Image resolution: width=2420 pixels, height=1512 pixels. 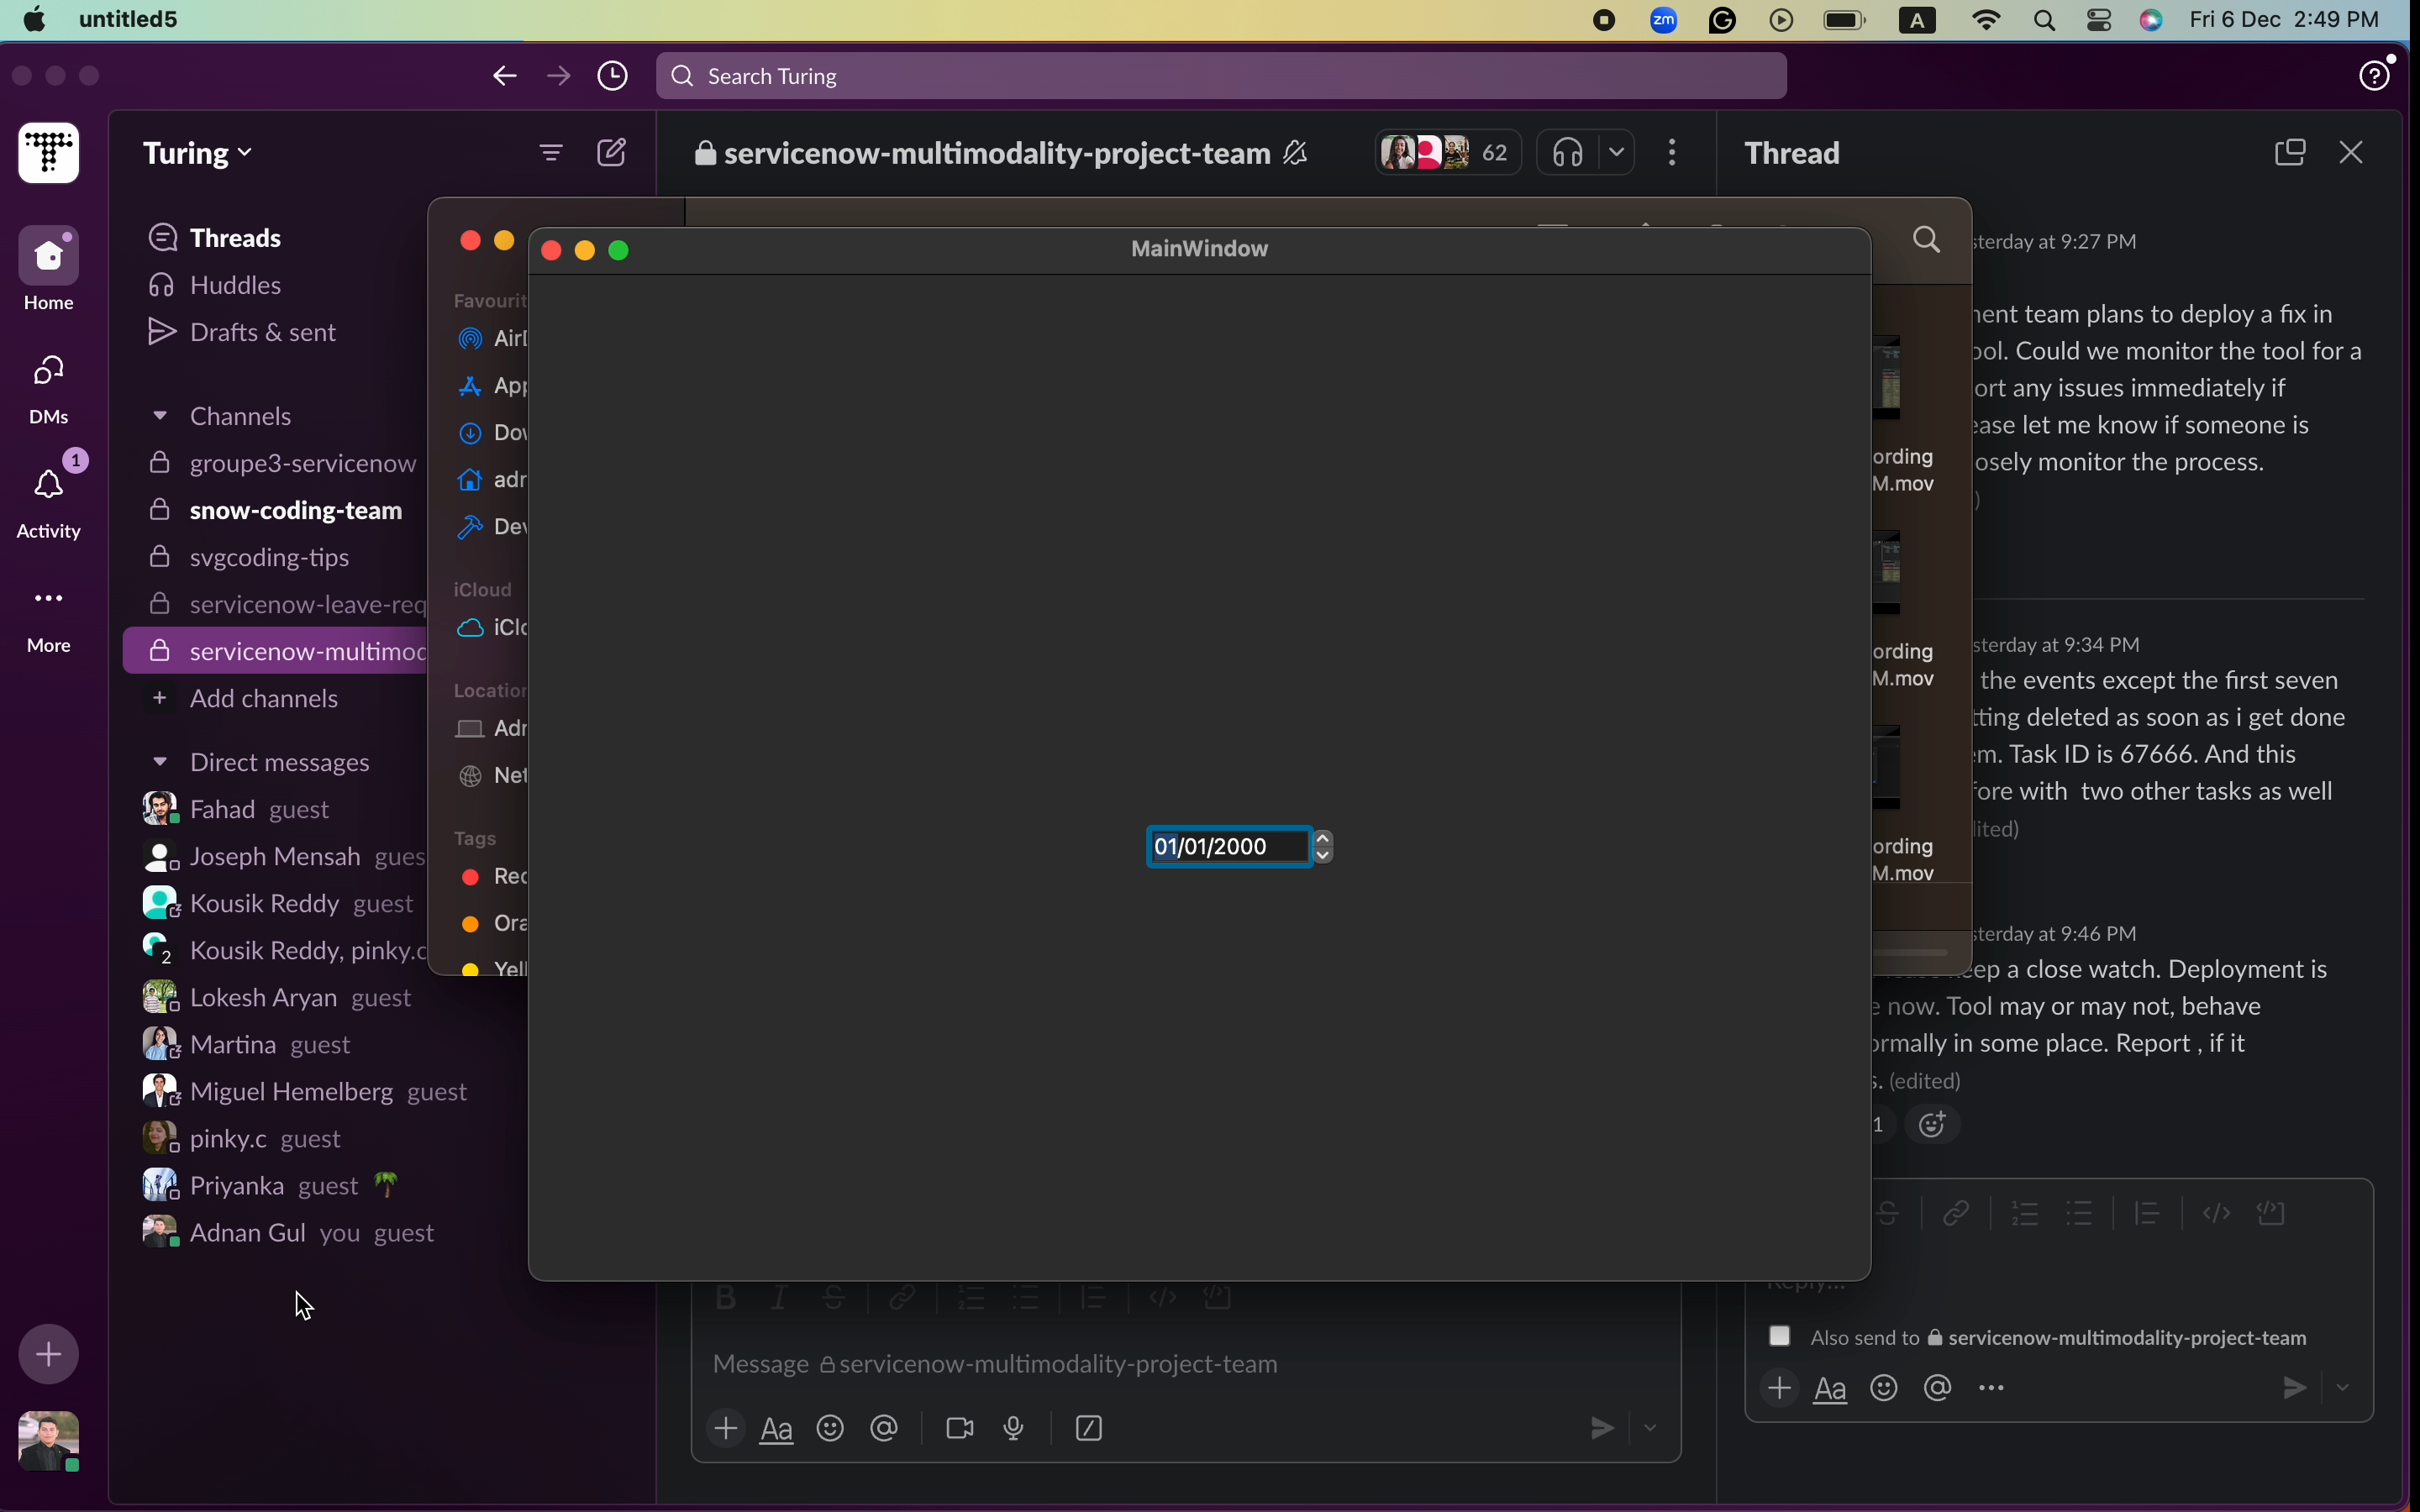 What do you see at coordinates (1720, 22) in the screenshot?
I see `G` at bounding box center [1720, 22].